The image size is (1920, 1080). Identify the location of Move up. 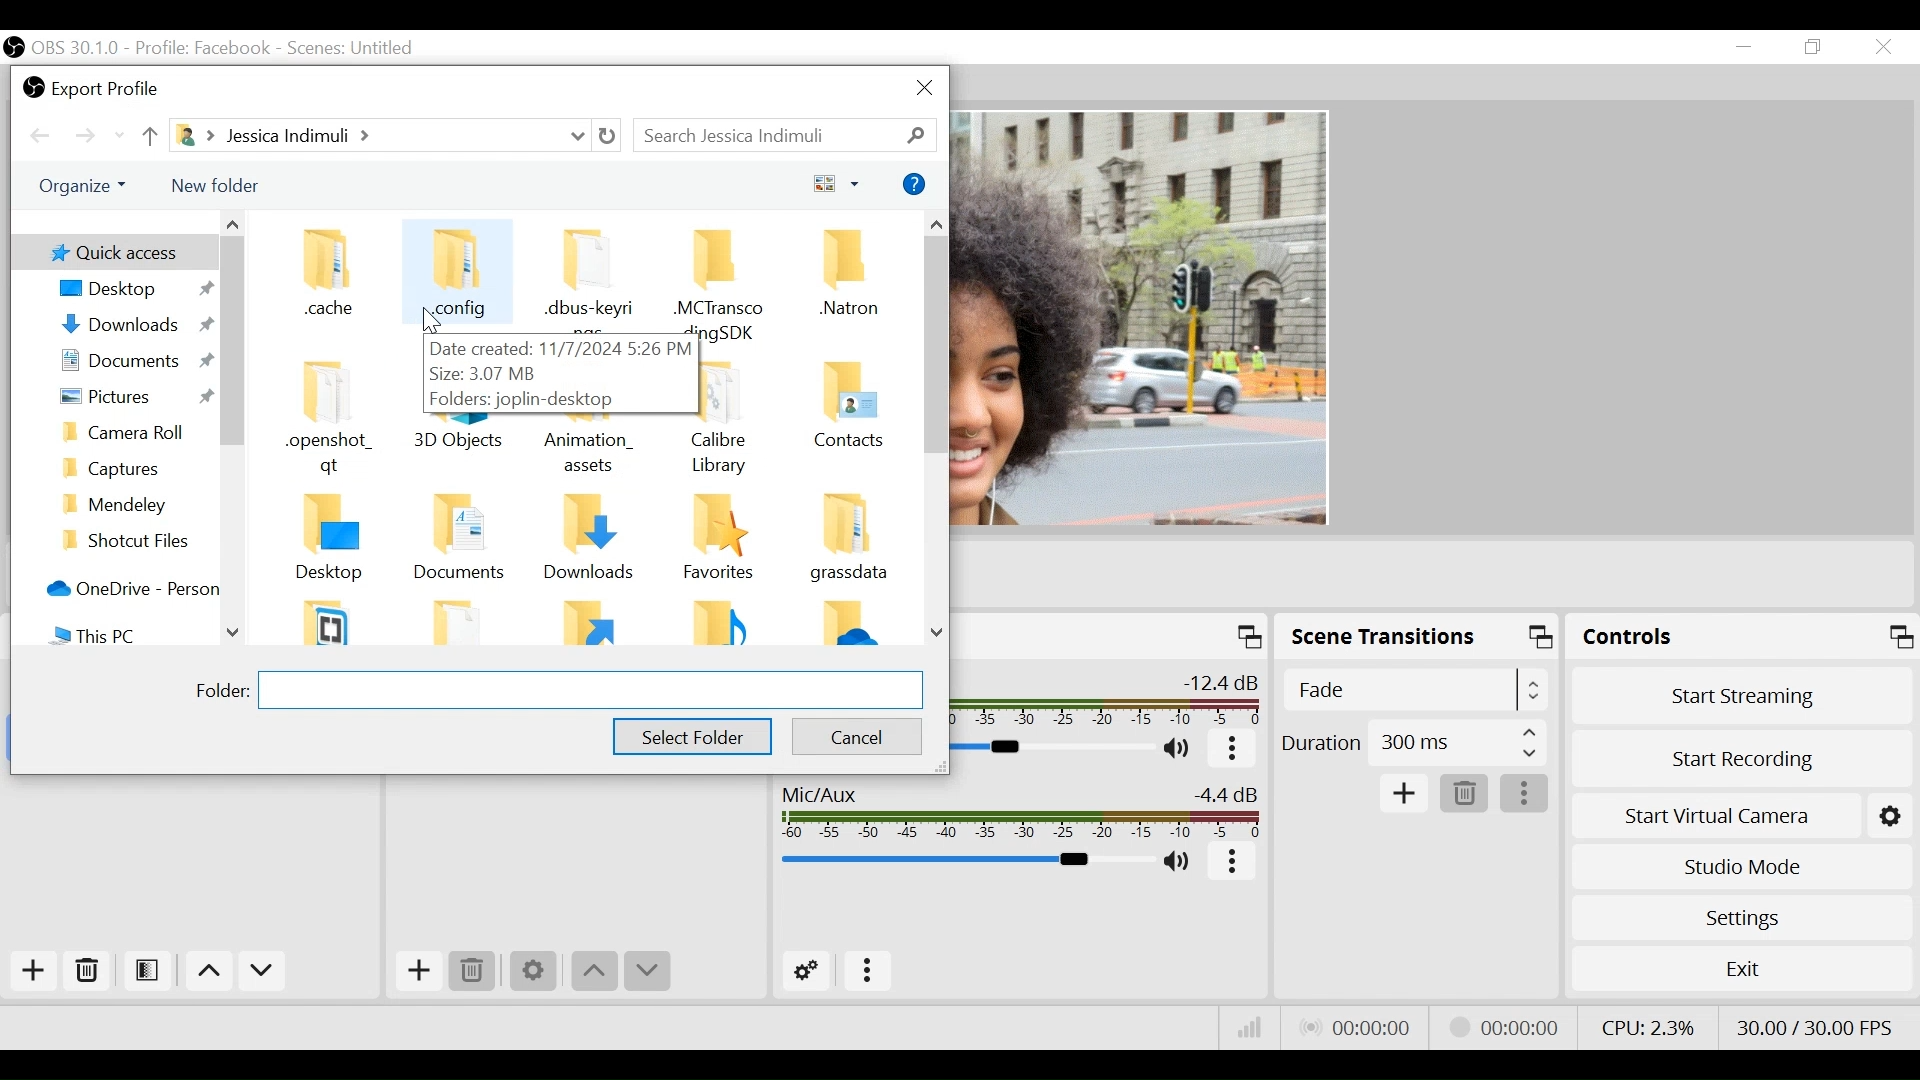
(209, 971).